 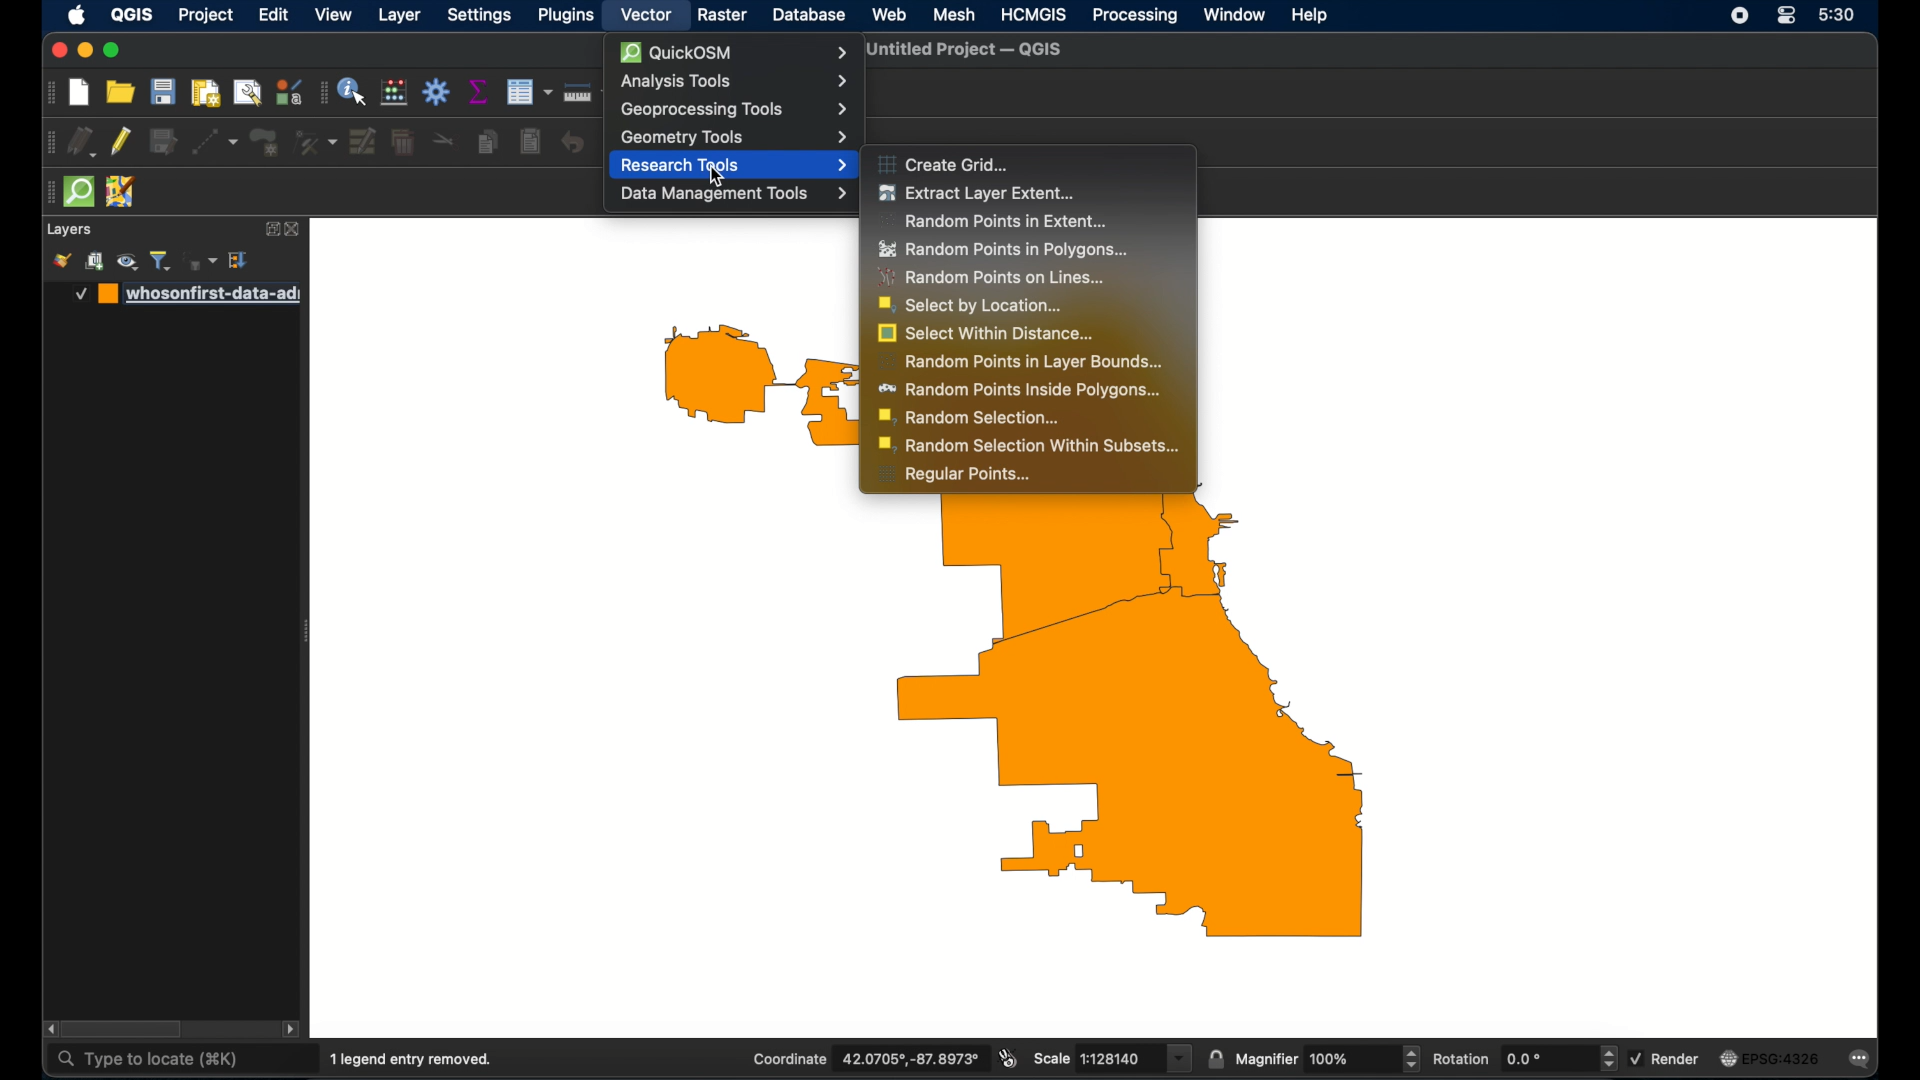 What do you see at coordinates (488, 142) in the screenshot?
I see `copy feature` at bounding box center [488, 142].